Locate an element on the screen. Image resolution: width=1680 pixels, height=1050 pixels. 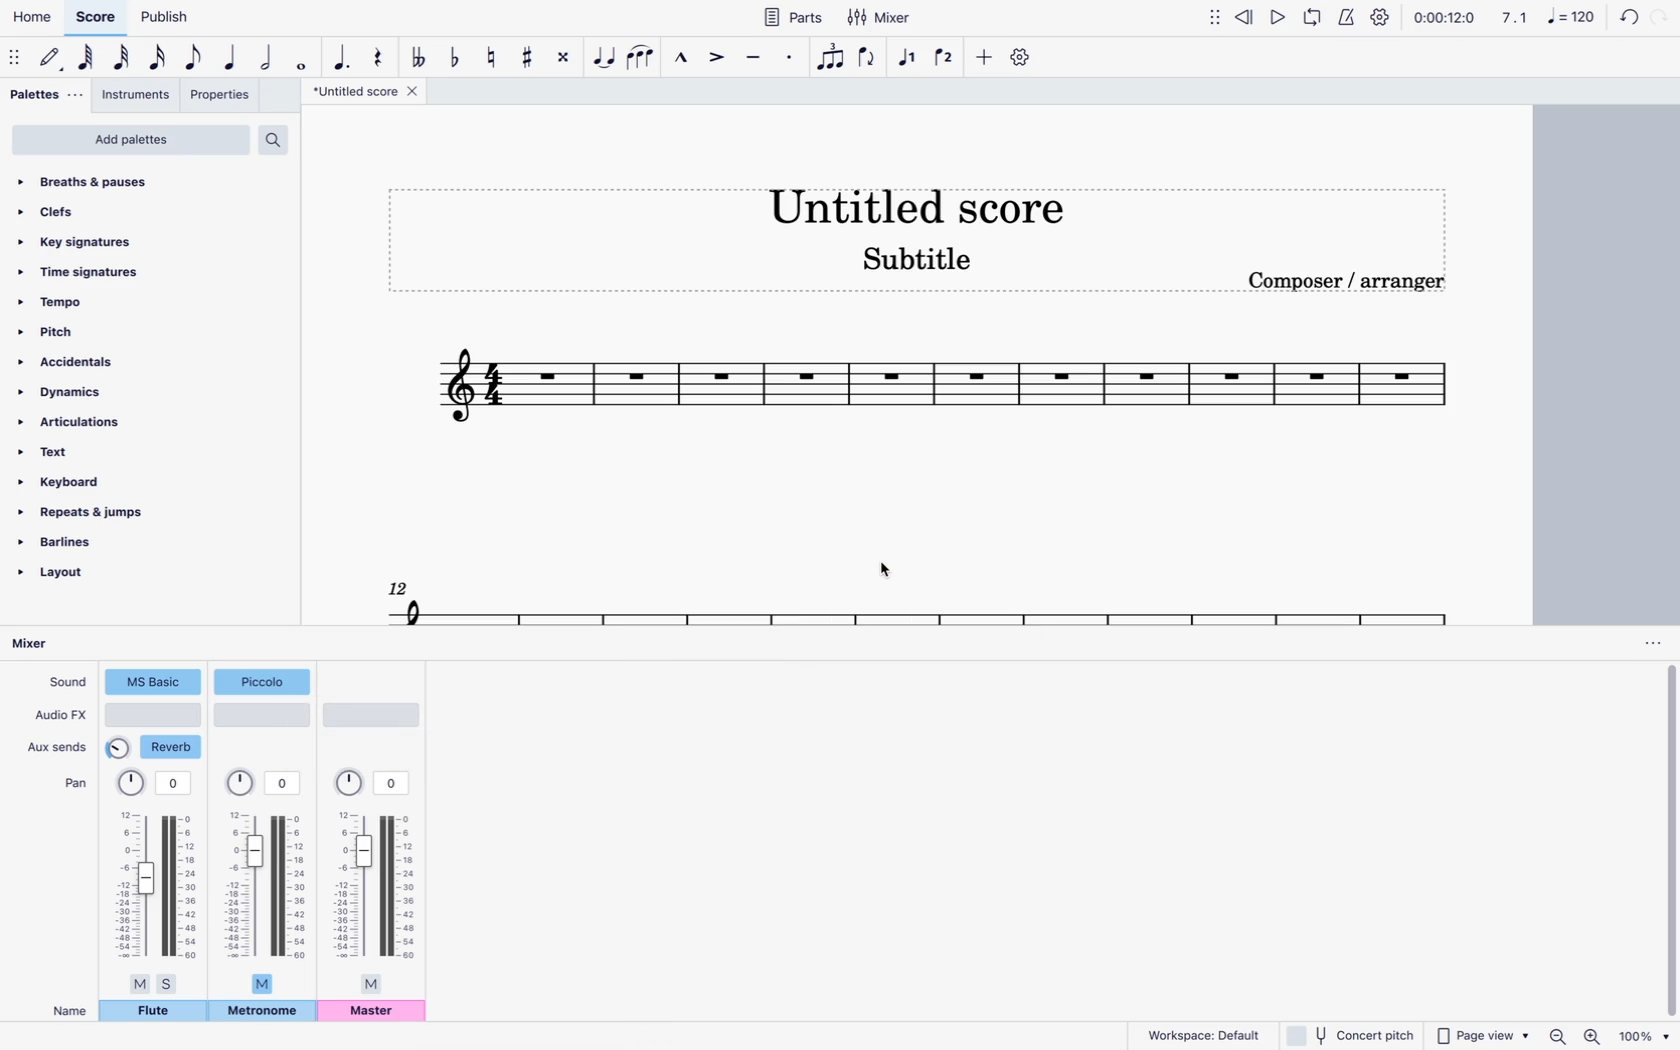
parts is located at coordinates (795, 17).